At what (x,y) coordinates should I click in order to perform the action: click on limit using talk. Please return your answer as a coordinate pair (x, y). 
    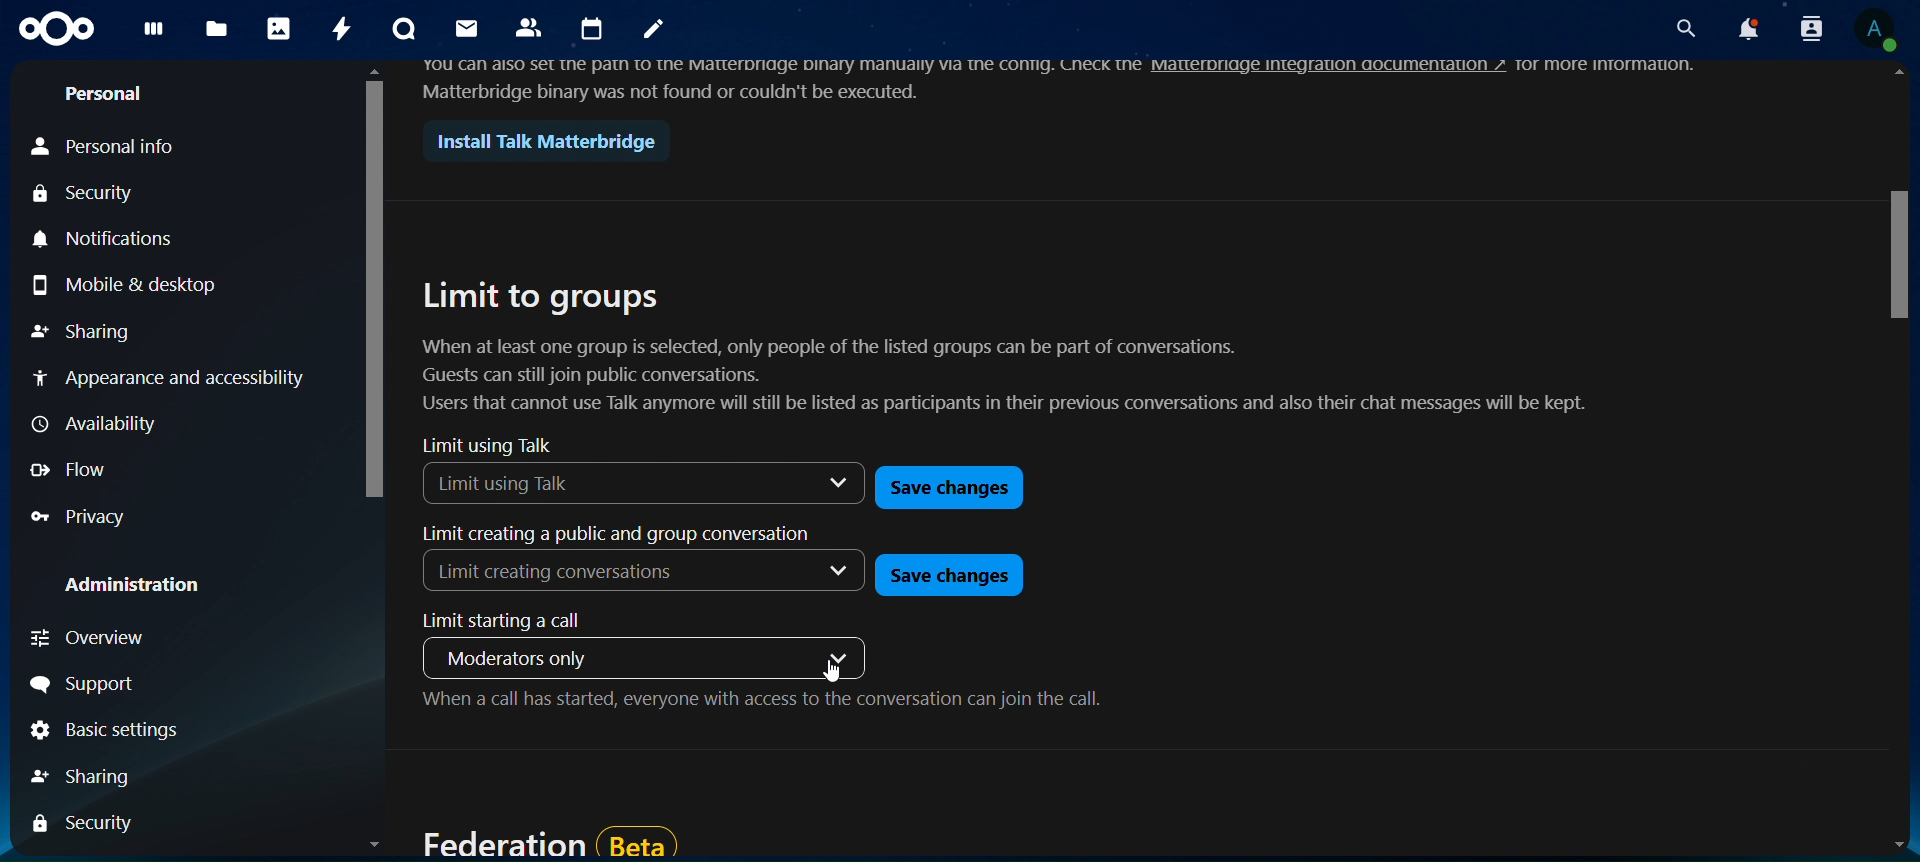
    Looking at the image, I should click on (488, 445).